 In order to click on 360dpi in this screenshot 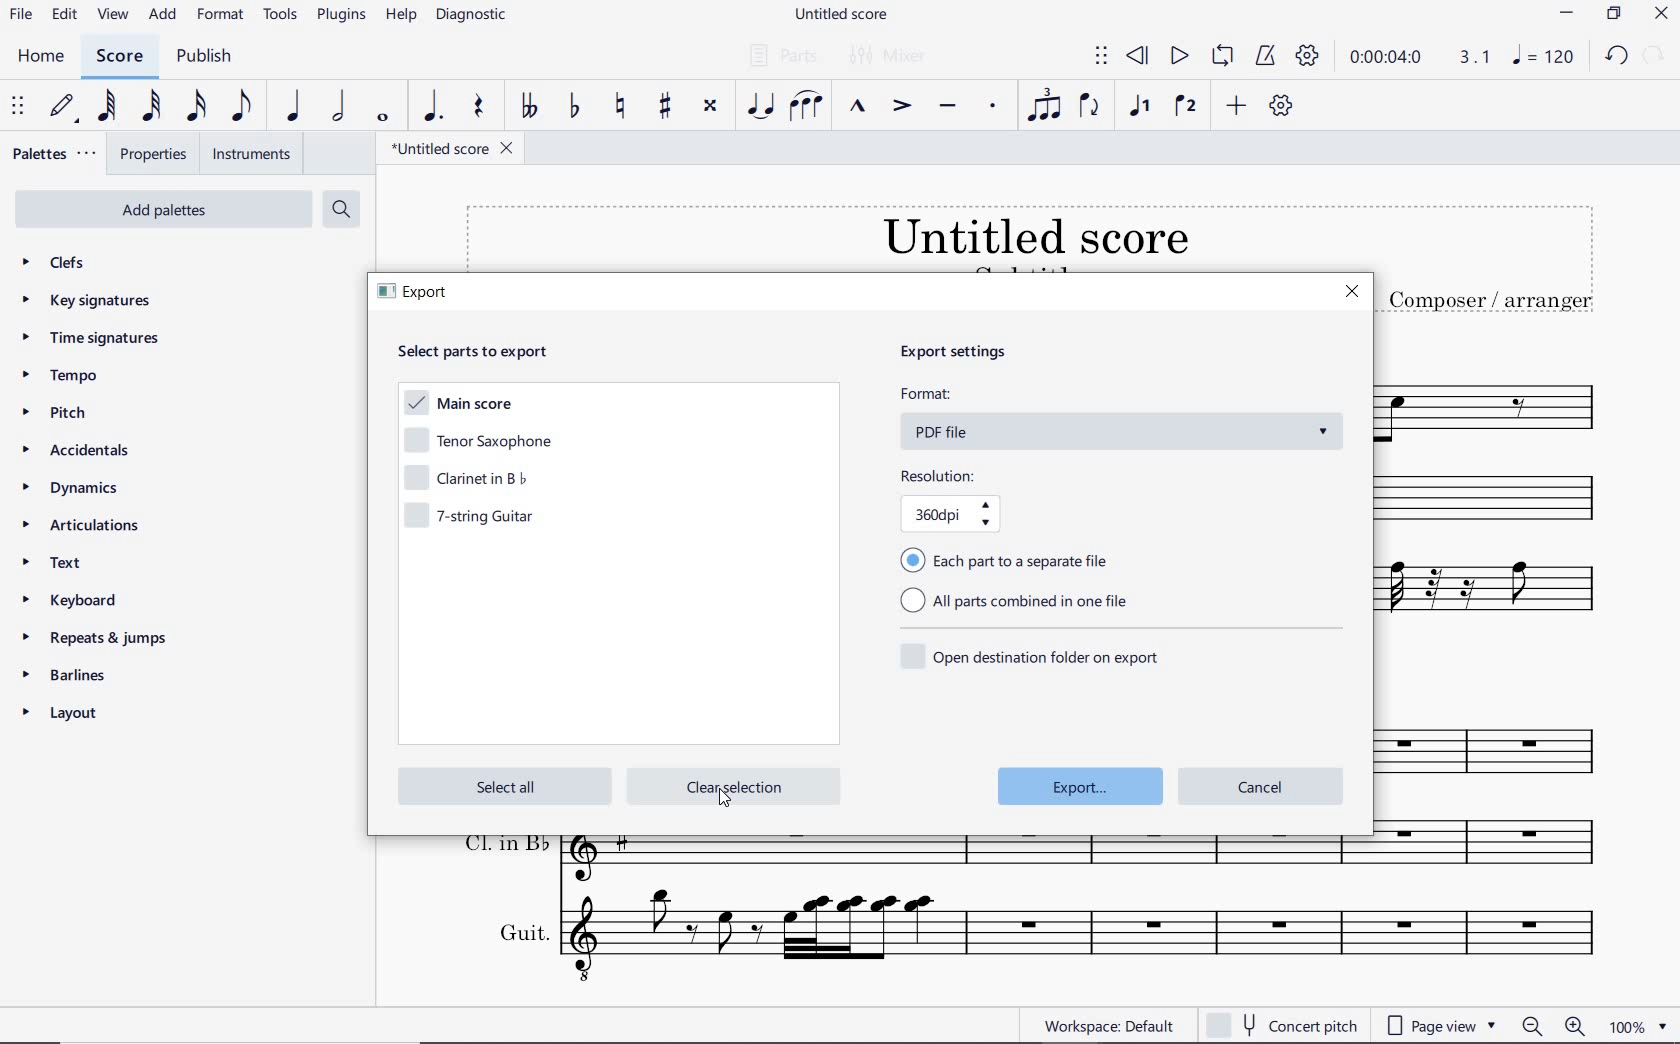, I will do `click(961, 518)`.